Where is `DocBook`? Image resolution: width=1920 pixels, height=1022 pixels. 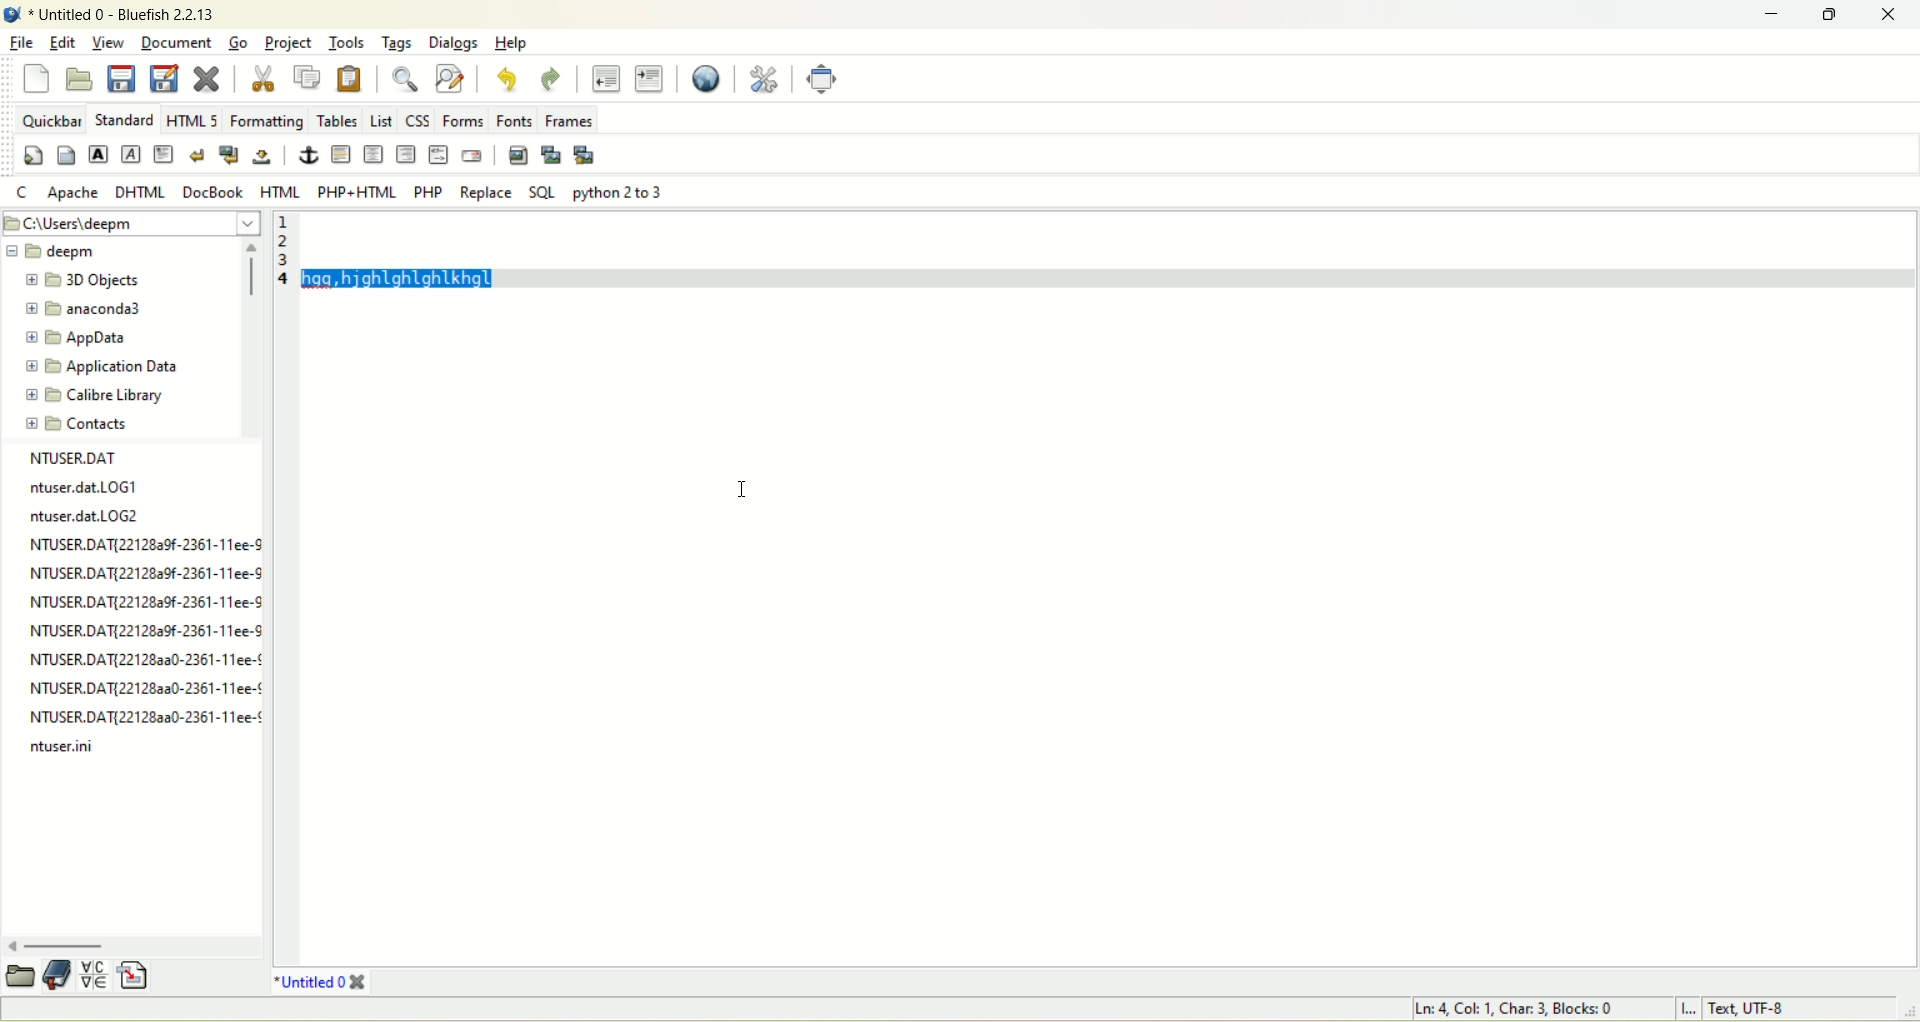
DocBook is located at coordinates (212, 192).